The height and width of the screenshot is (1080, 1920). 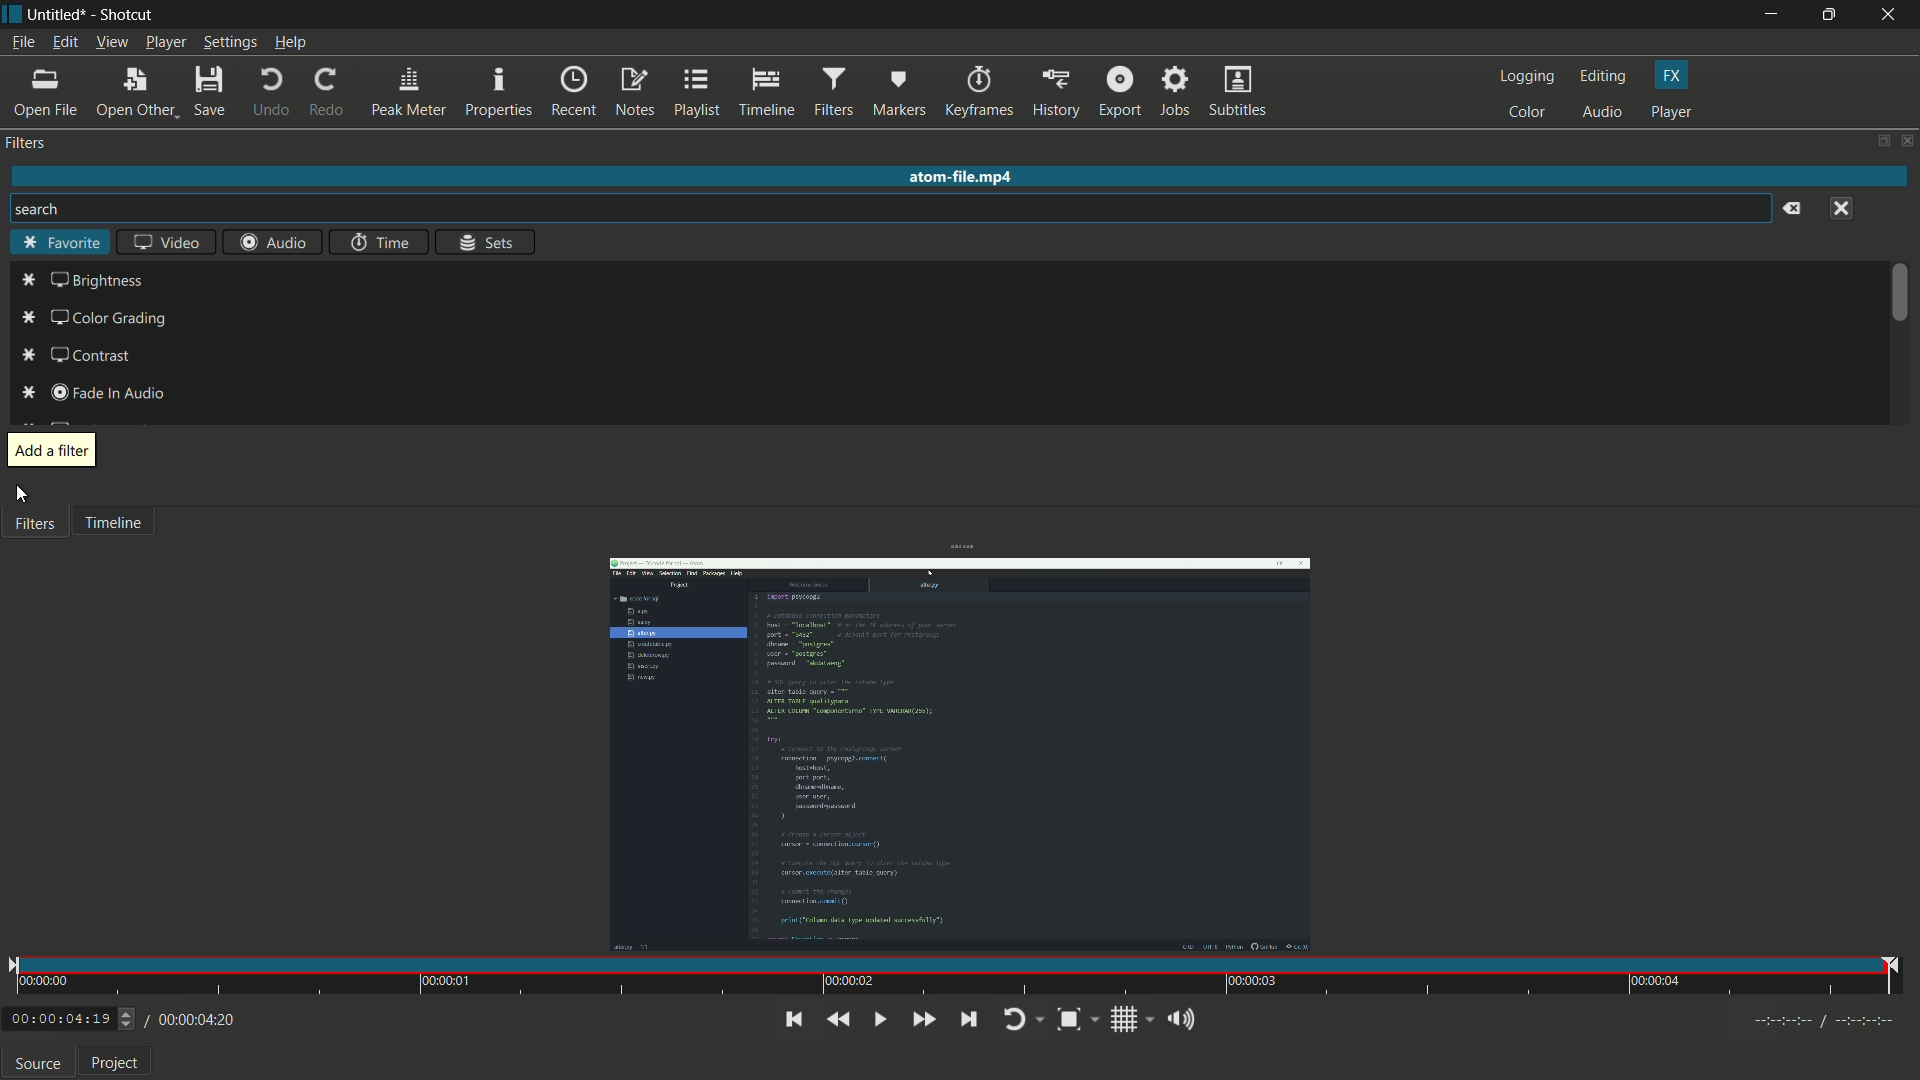 What do you see at coordinates (1672, 76) in the screenshot?
I see `fx` at bounding box center [1672, 76].